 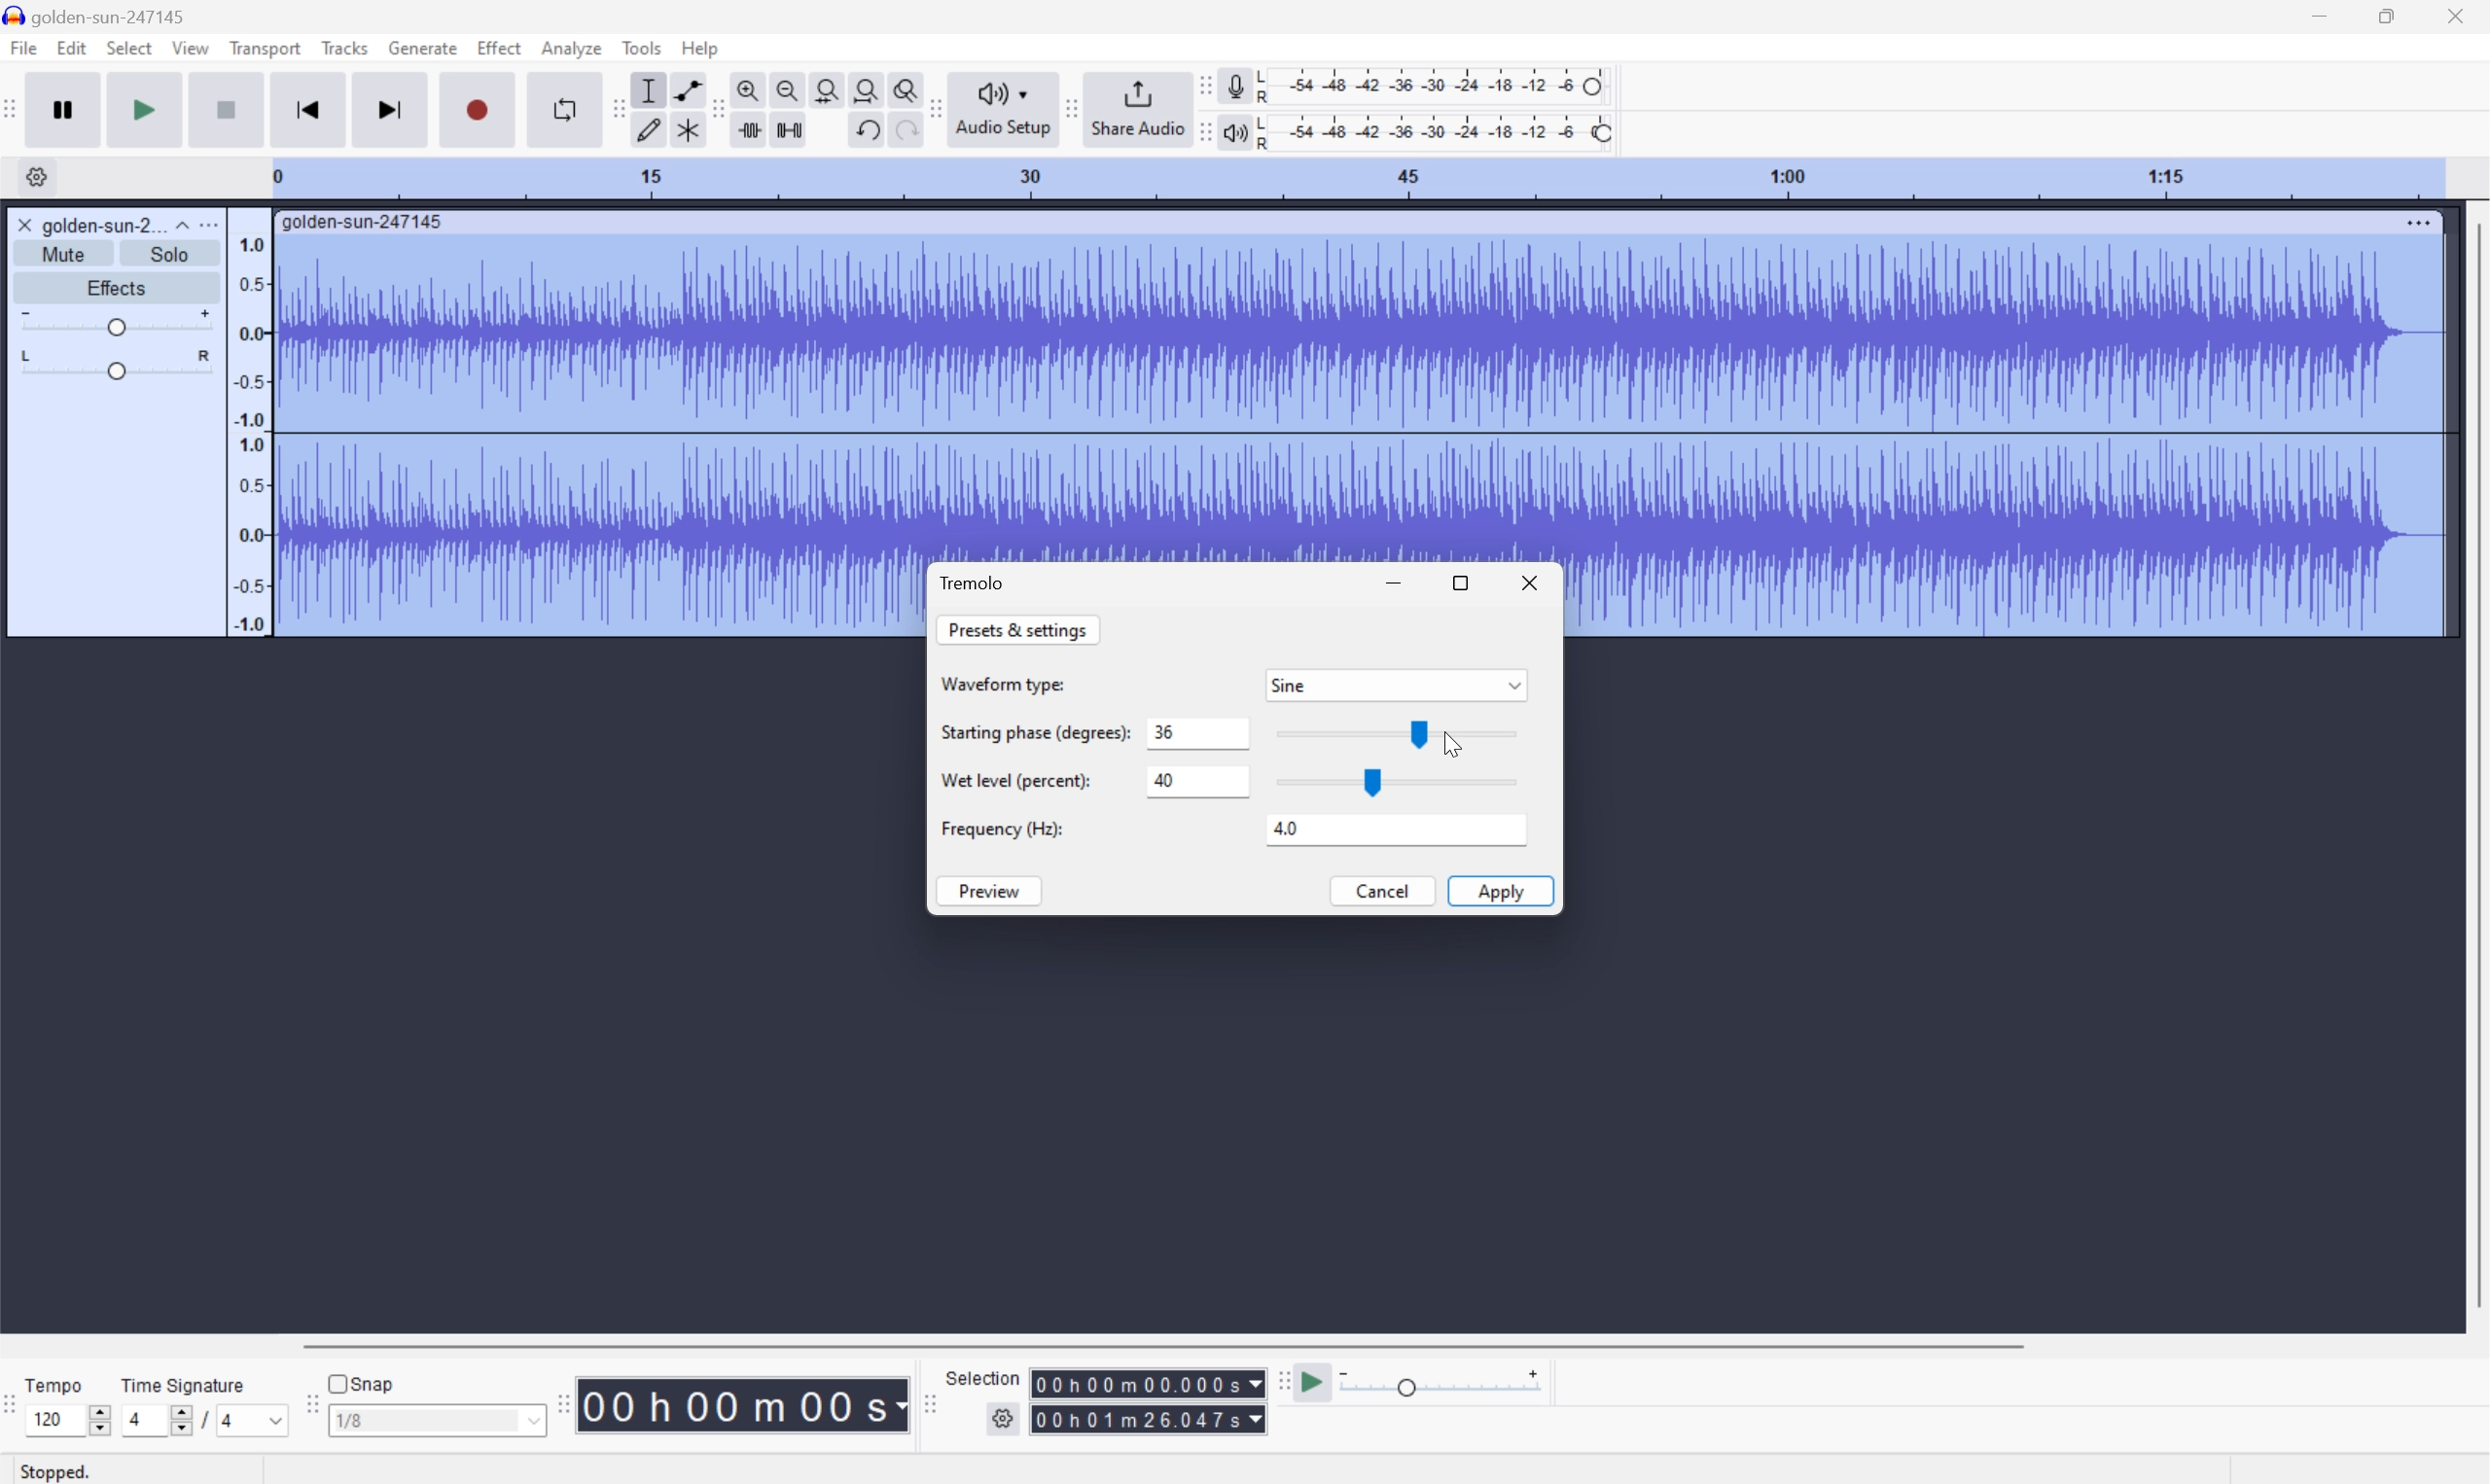 What do you see at coordinates (55, 1383) in the screenshot?
I see `Tempo` at bounding box center [55, 1383].